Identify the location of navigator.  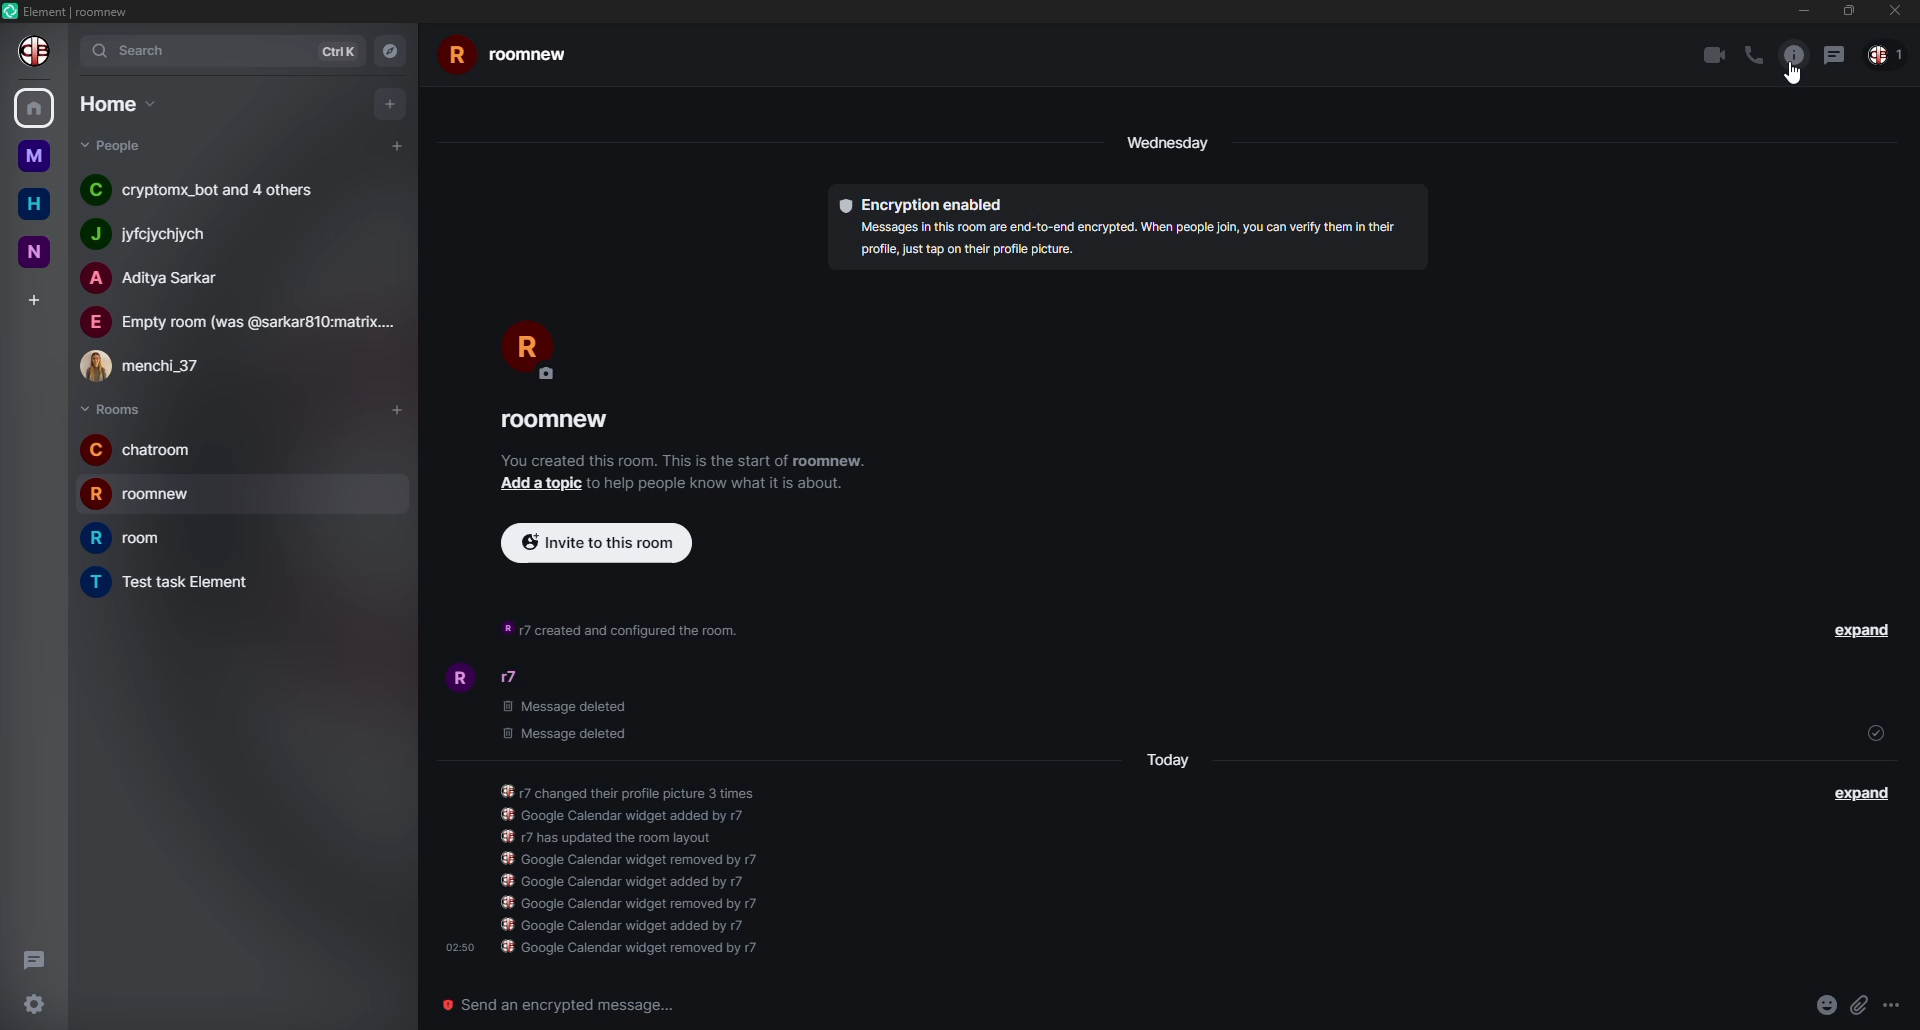
(391, 49).